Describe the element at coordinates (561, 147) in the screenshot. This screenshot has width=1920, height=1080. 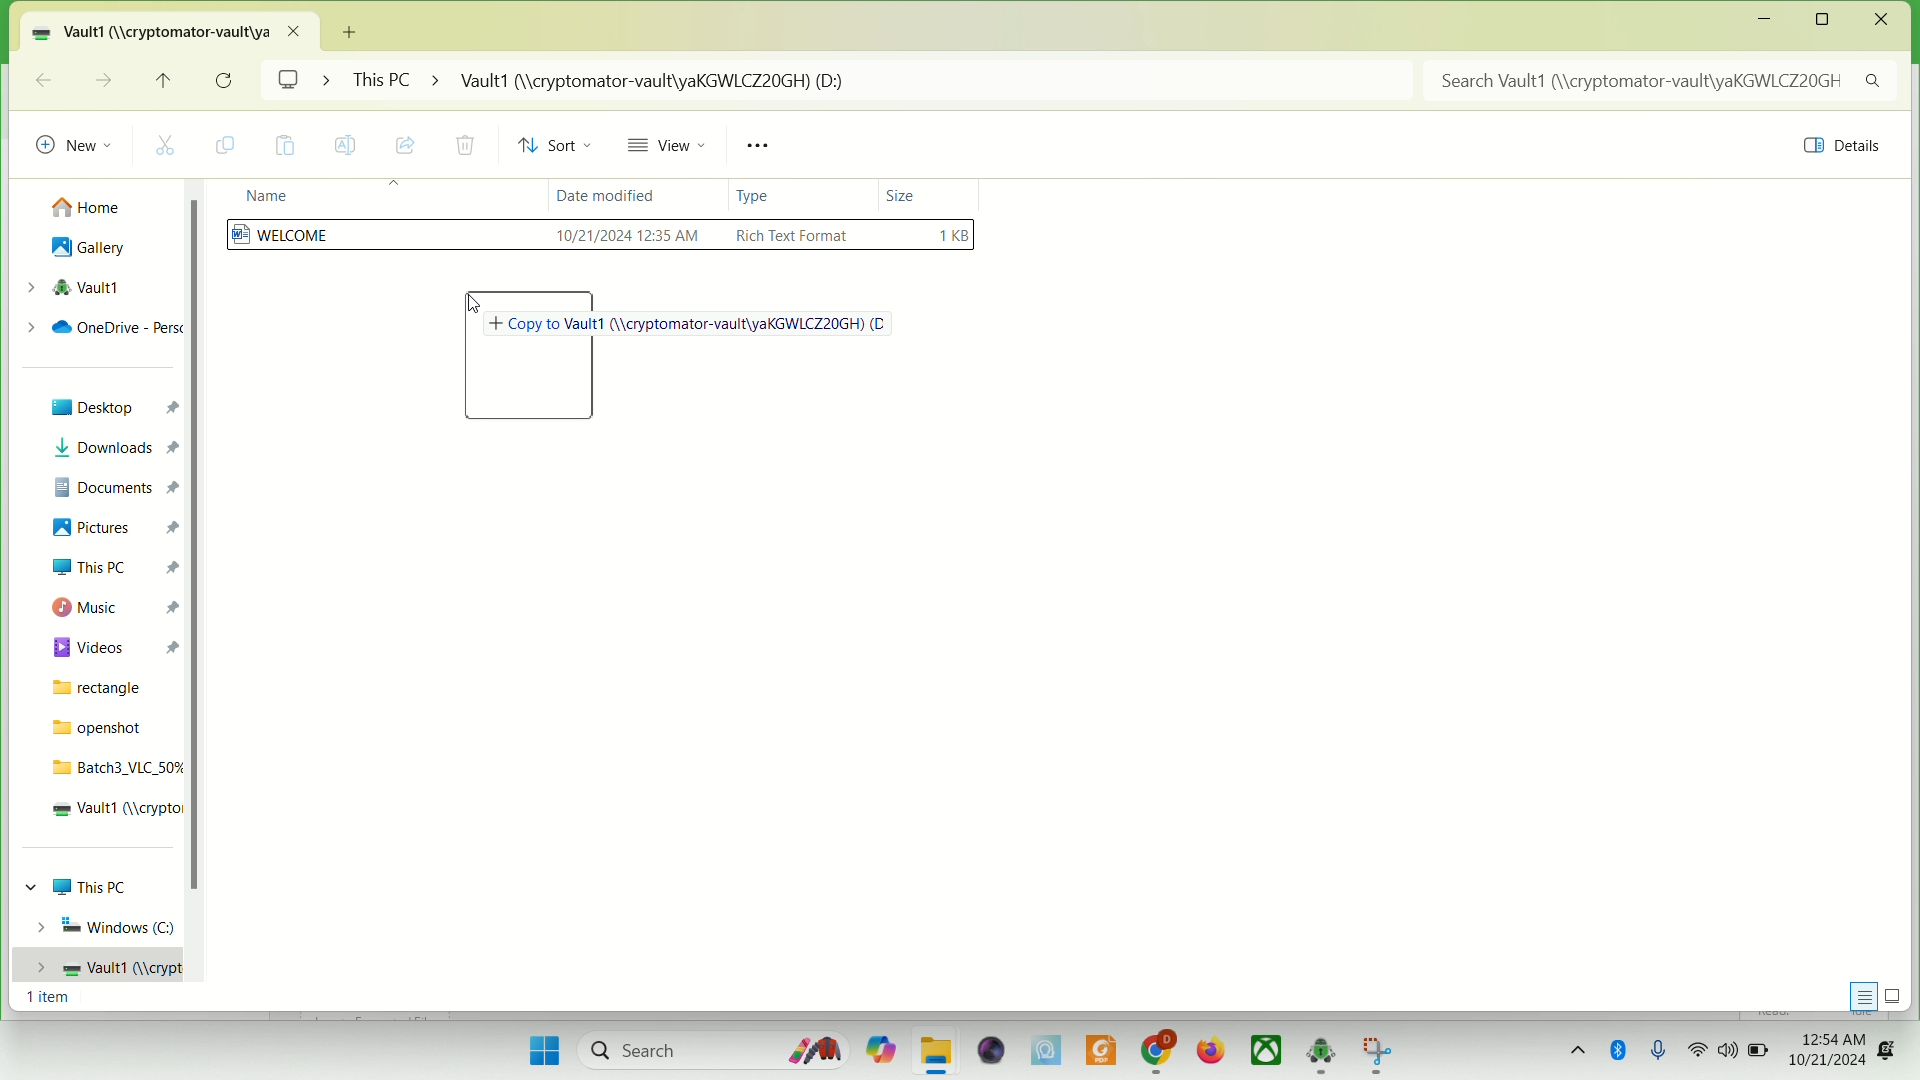
I see `sort` at that location.